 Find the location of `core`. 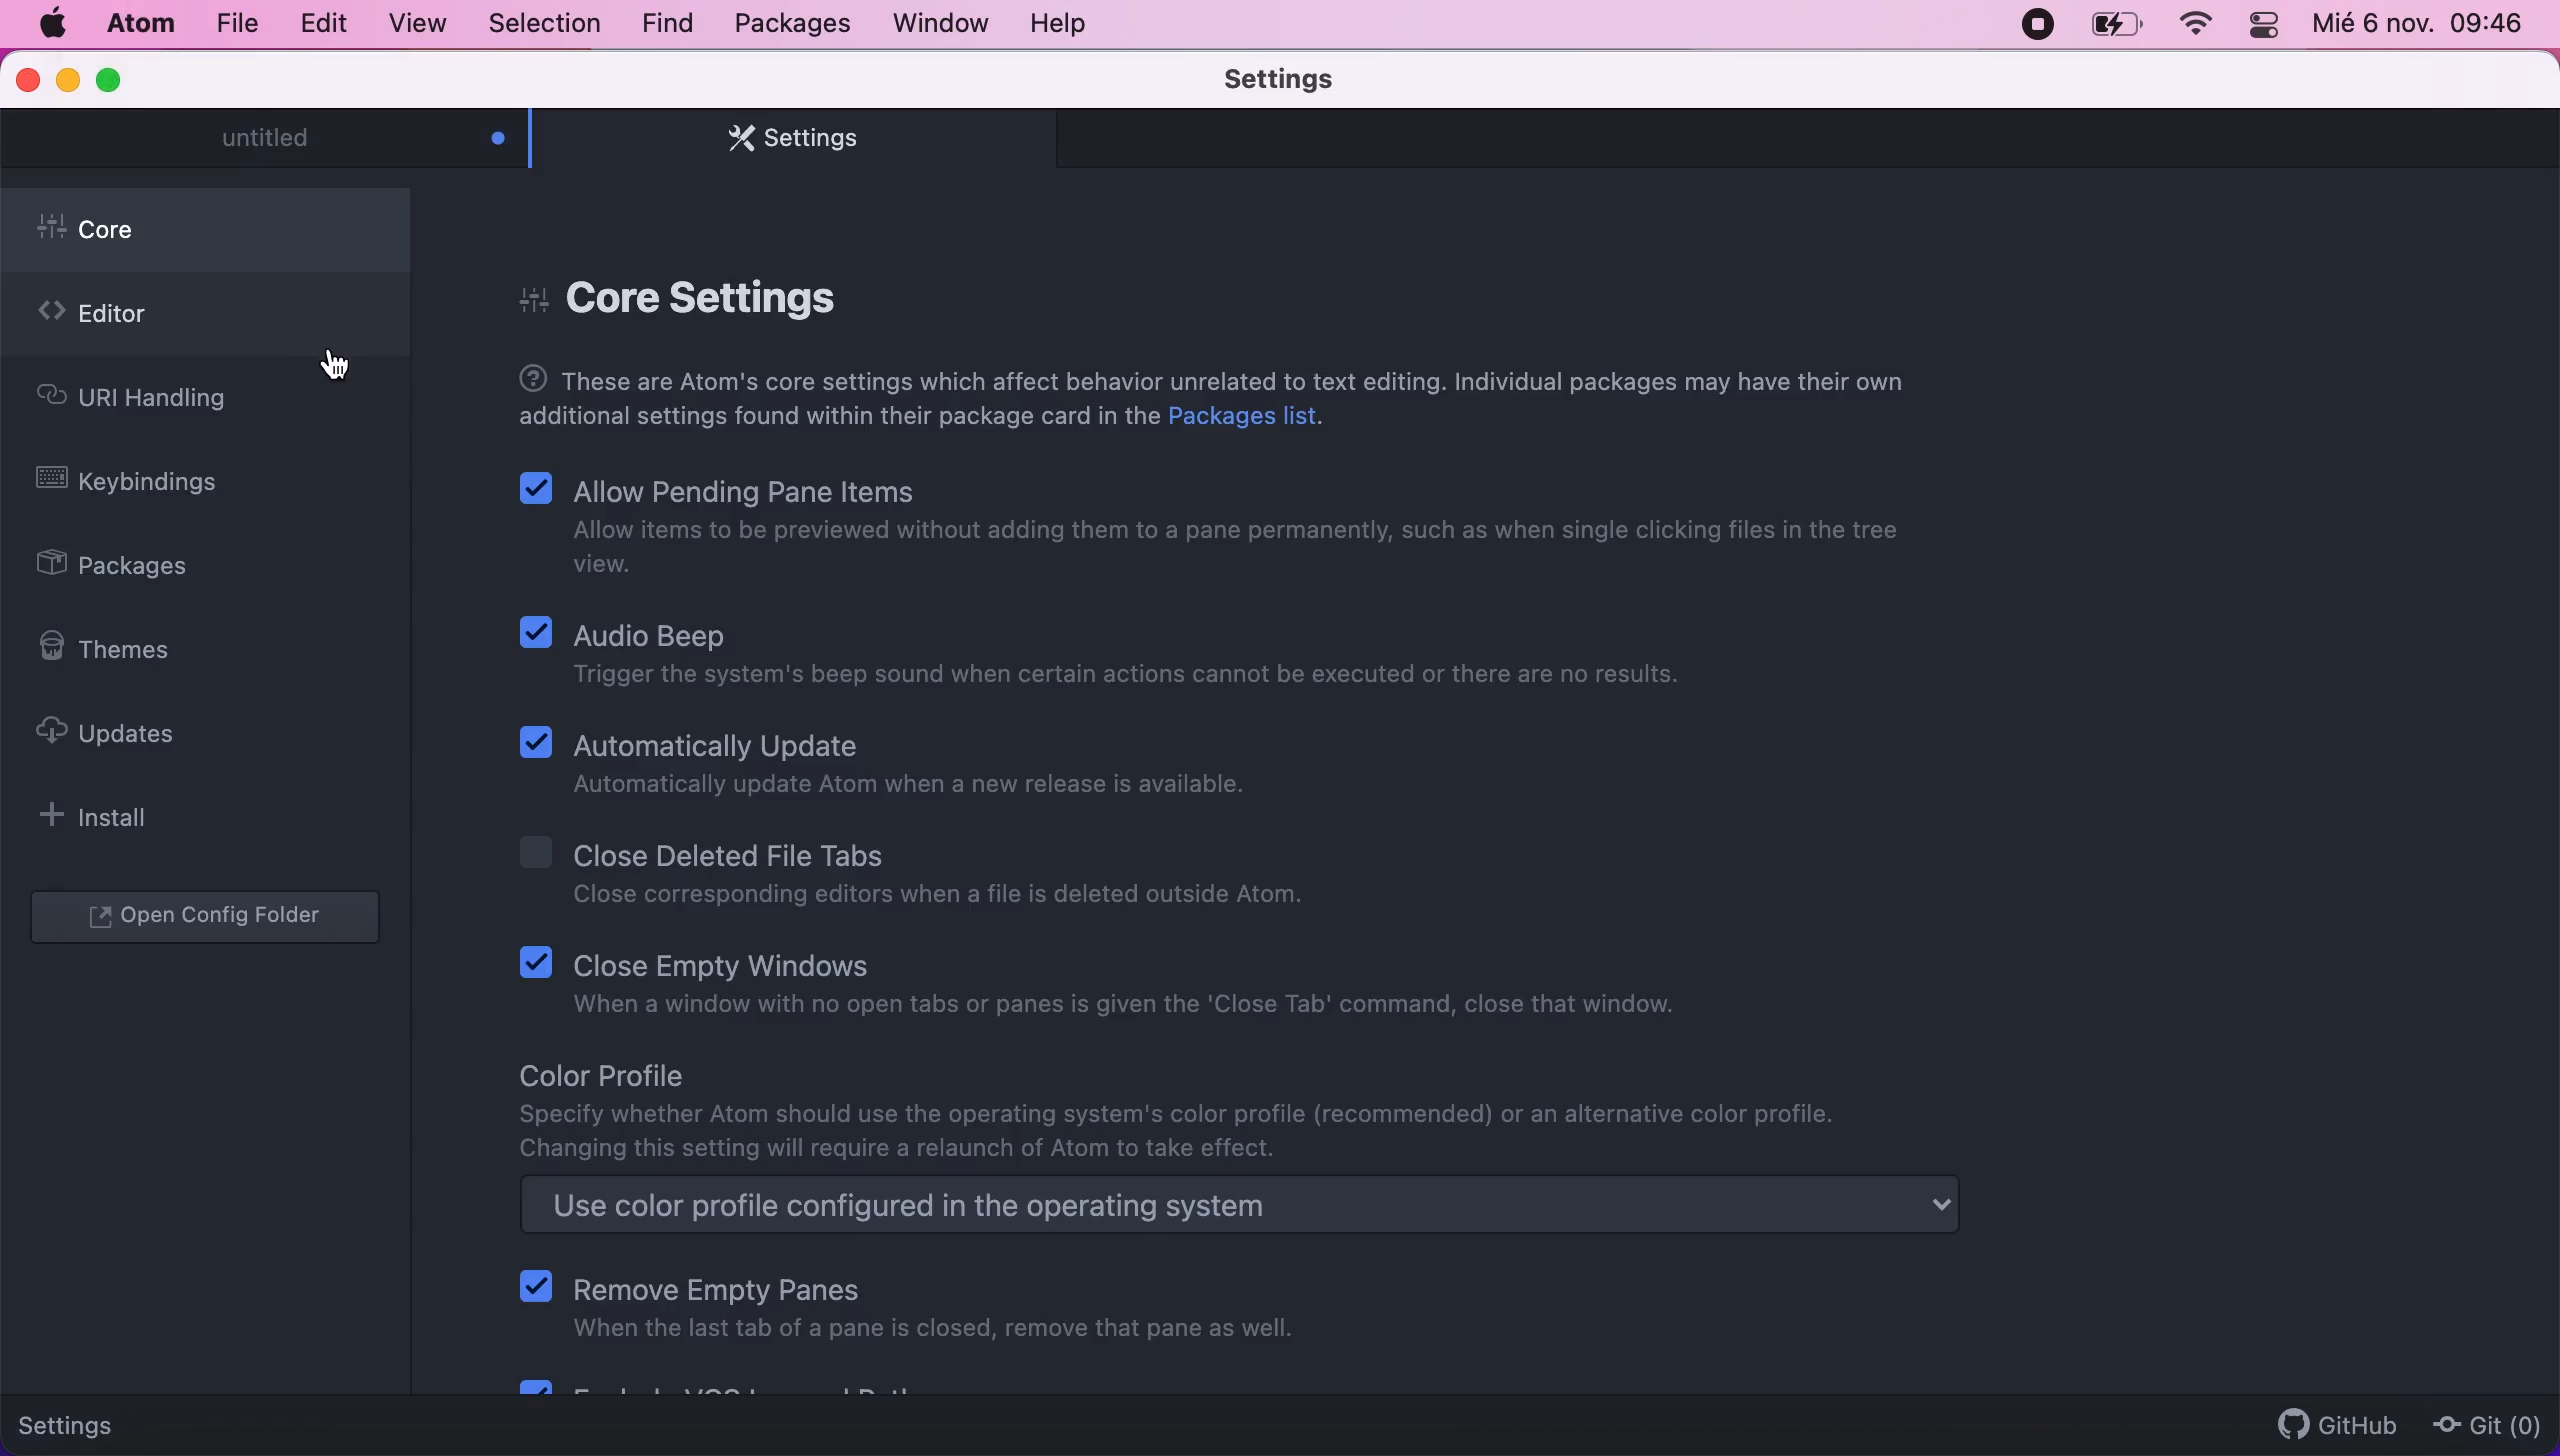

core is located at coordinates (112, 224).